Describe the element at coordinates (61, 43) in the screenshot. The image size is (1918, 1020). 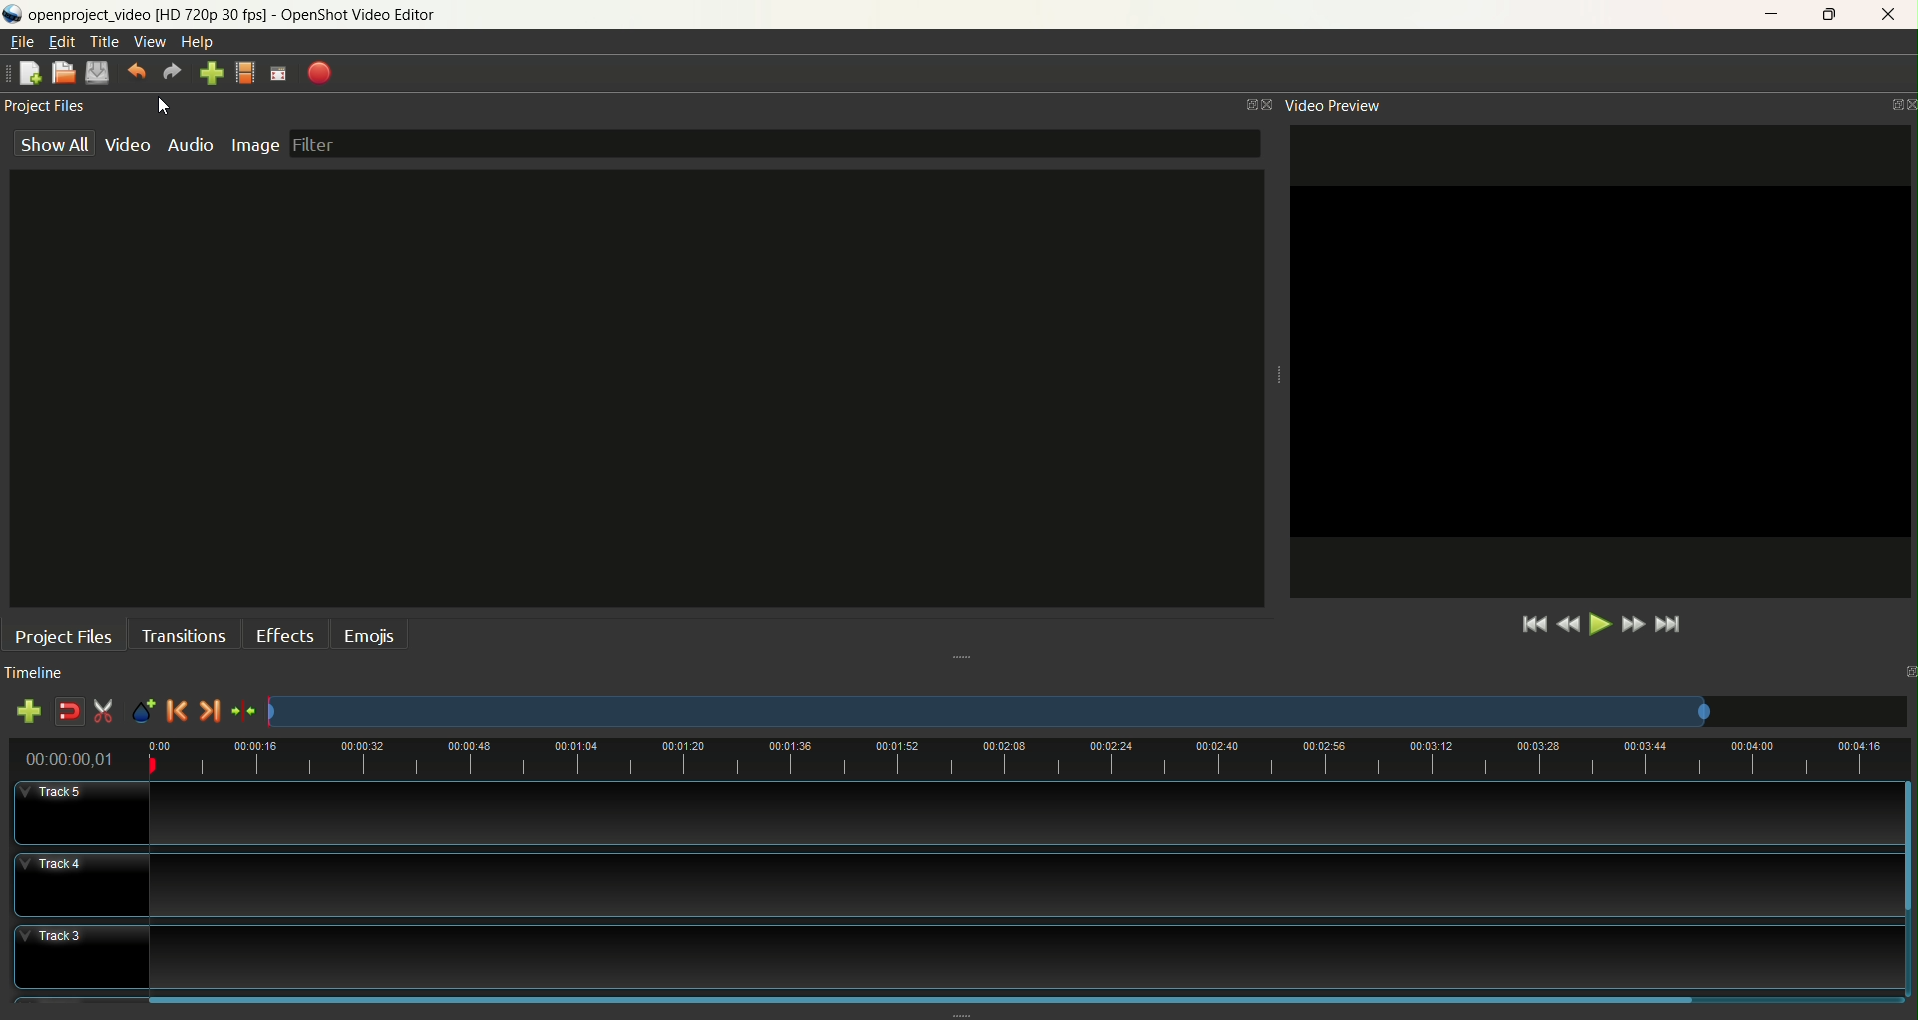
I see `edit` at that location.